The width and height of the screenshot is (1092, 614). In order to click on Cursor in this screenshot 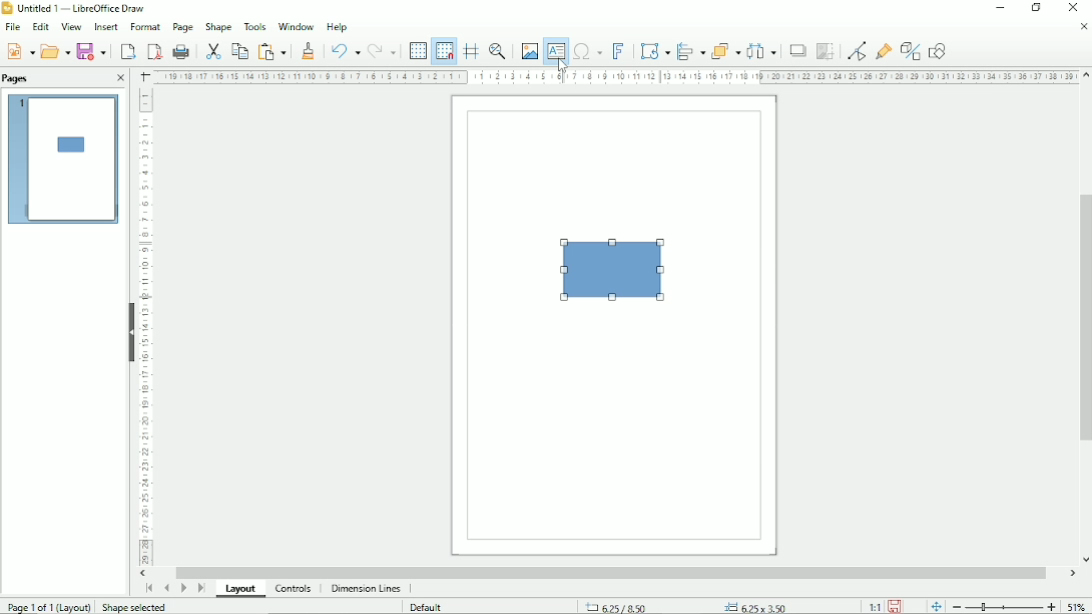, I will do `click(562, 67)`.